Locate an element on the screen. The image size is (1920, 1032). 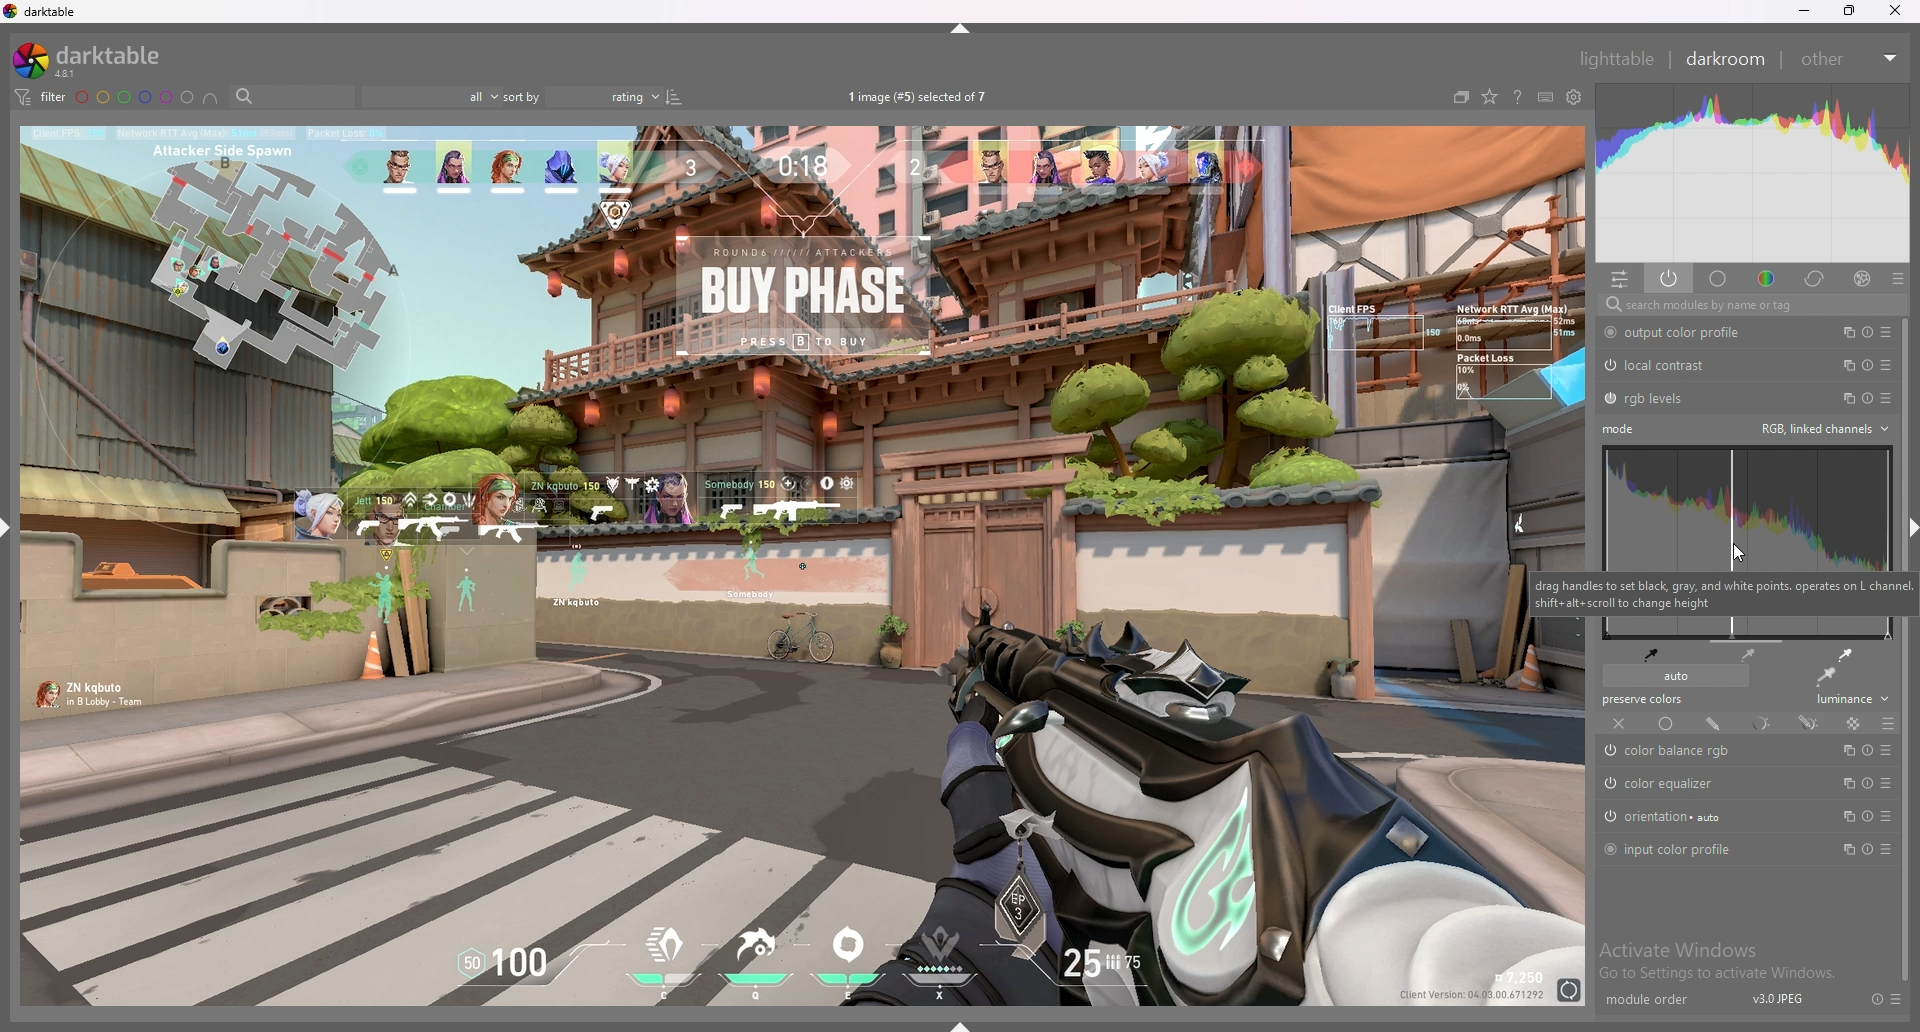
reverse sort order is located at coordinates (674, 96).